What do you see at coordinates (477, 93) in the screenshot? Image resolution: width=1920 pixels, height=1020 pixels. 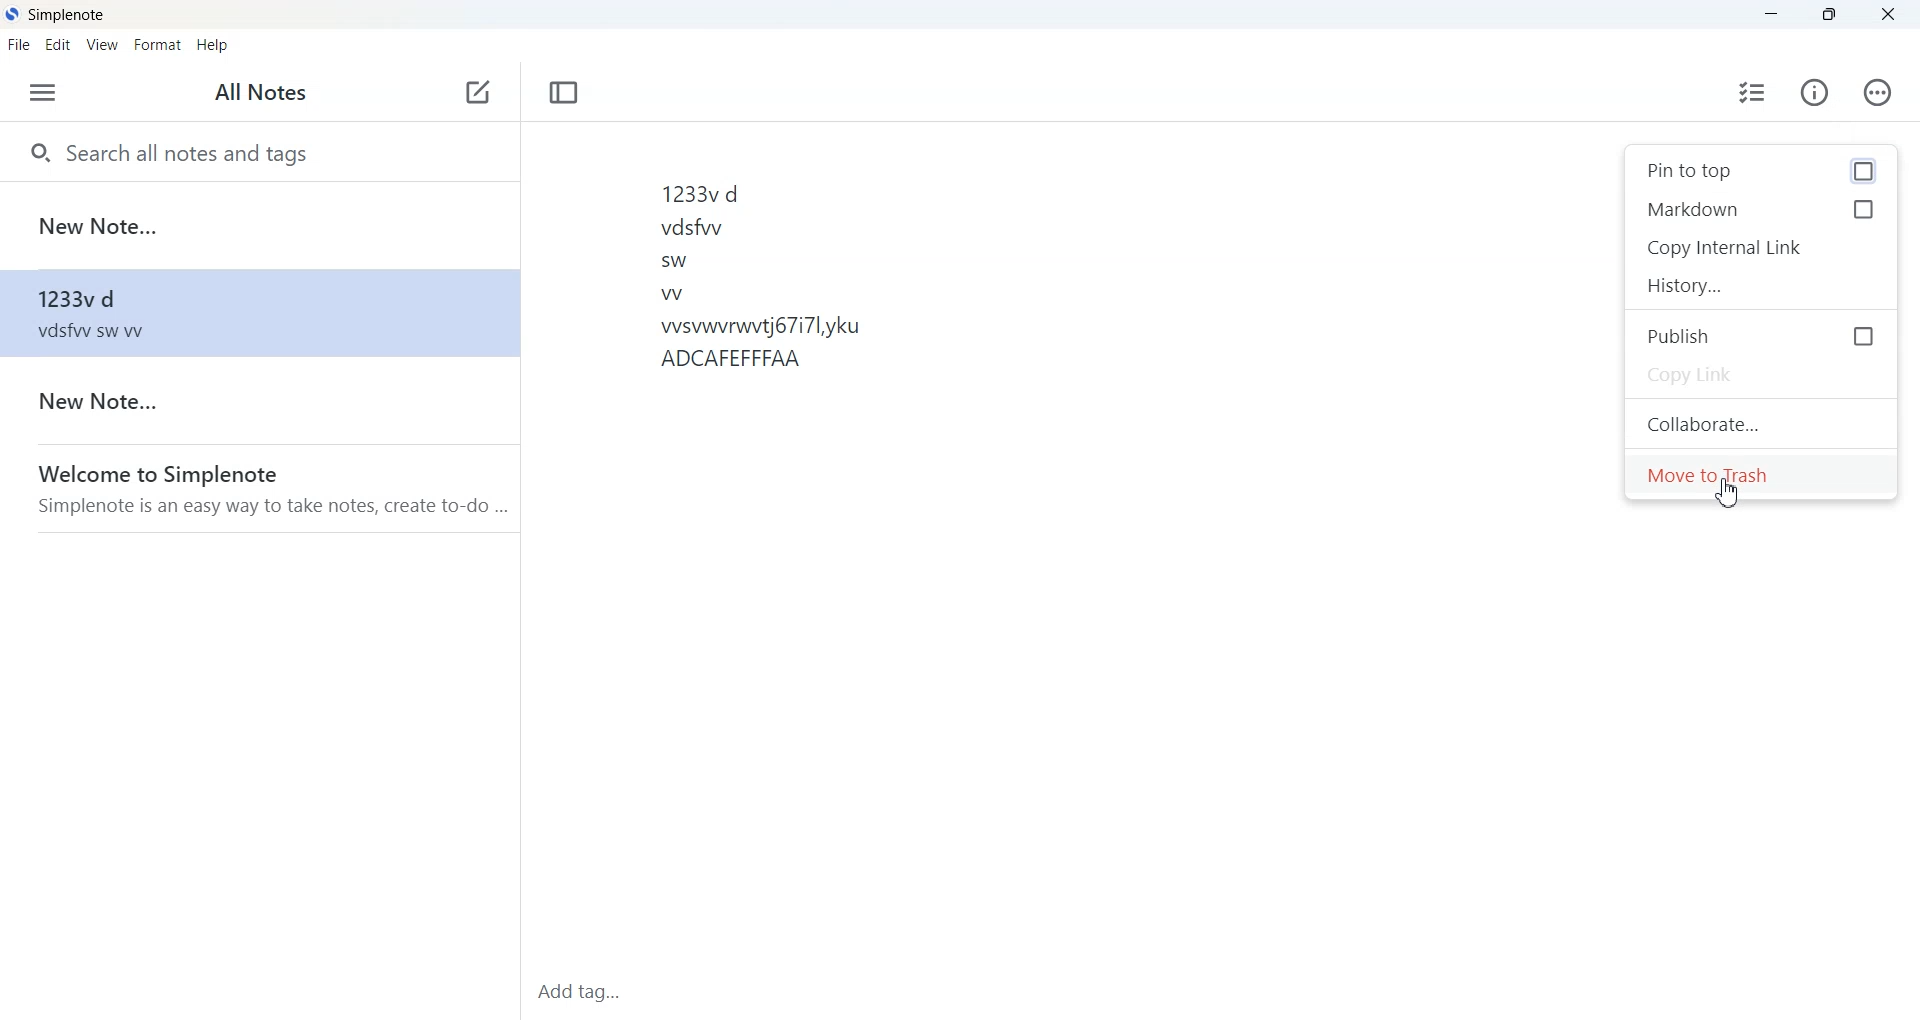 I see `Add new note` at bounding box center [477, 93].